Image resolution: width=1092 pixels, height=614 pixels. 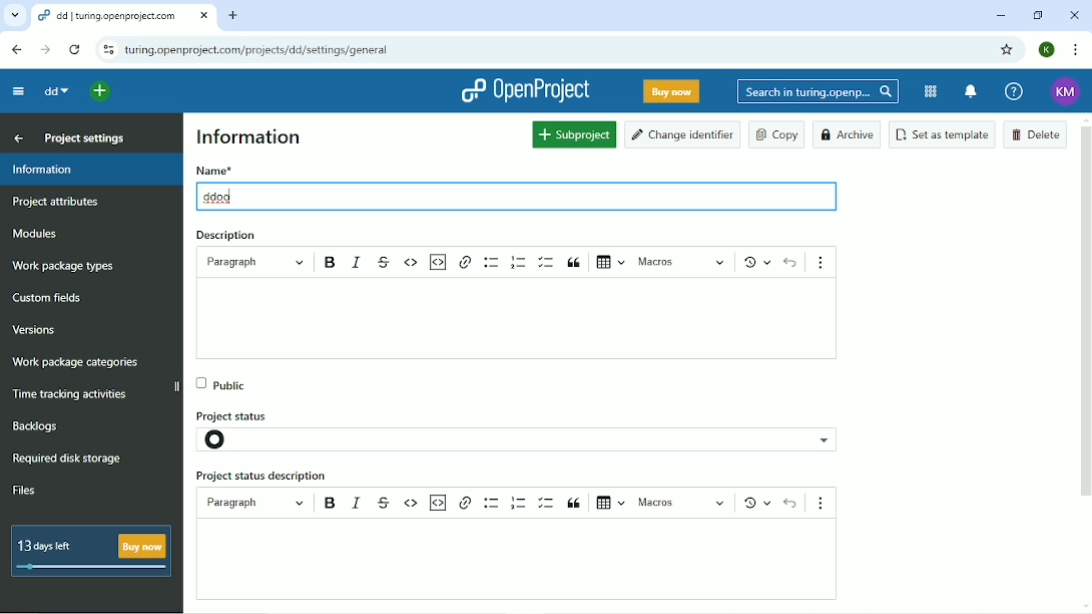 I want to click on text box, so click(x=531, y=320).